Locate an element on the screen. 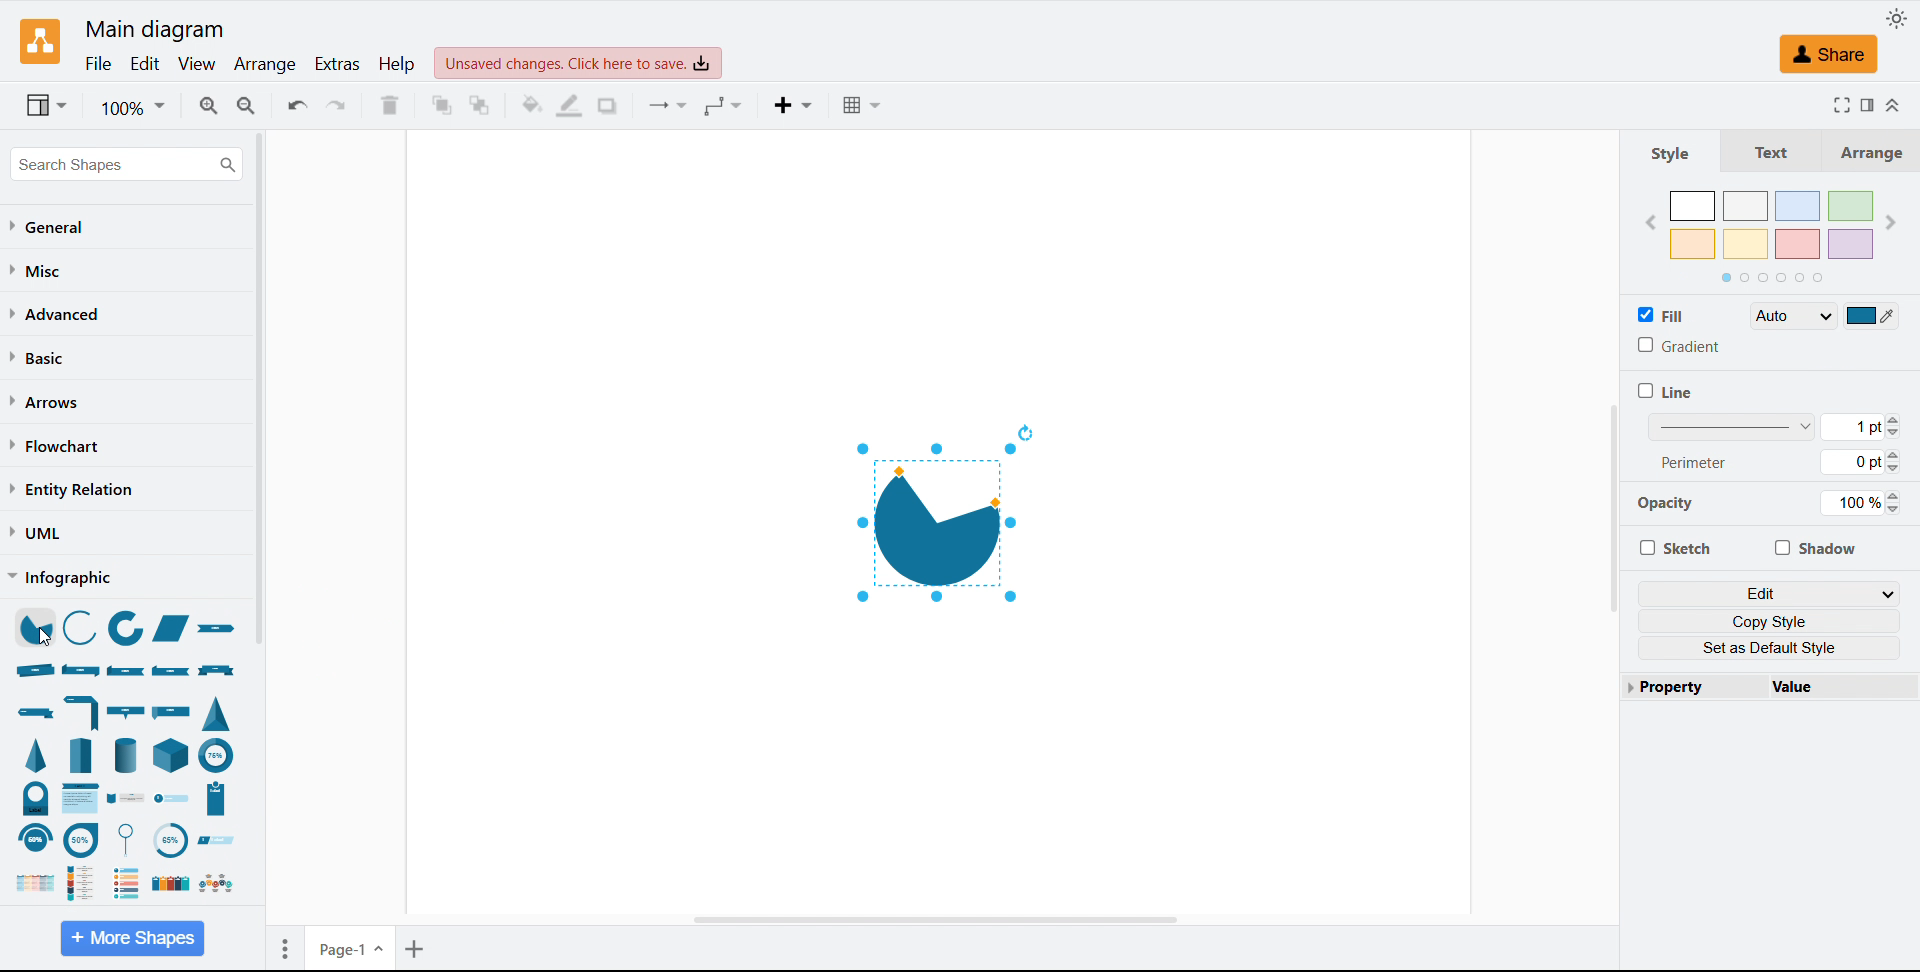  0 pt is located at coordinates (1866, 461).